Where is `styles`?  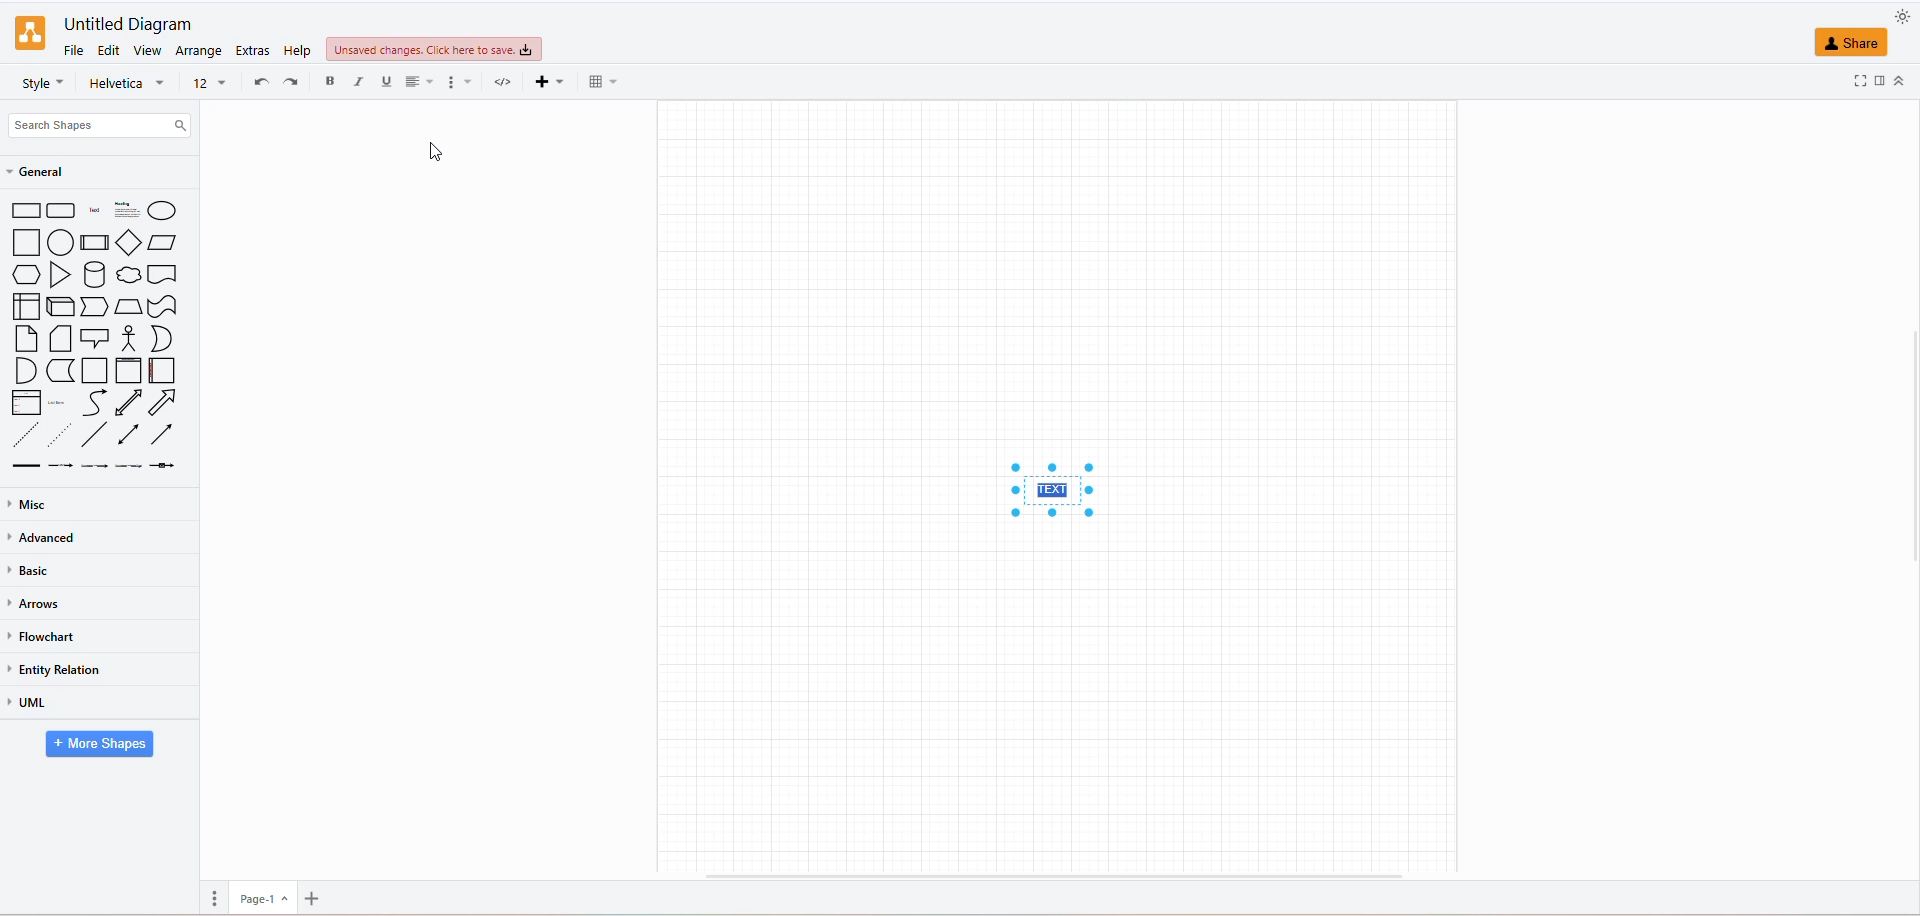
styles is located at coordinates (40, 84).